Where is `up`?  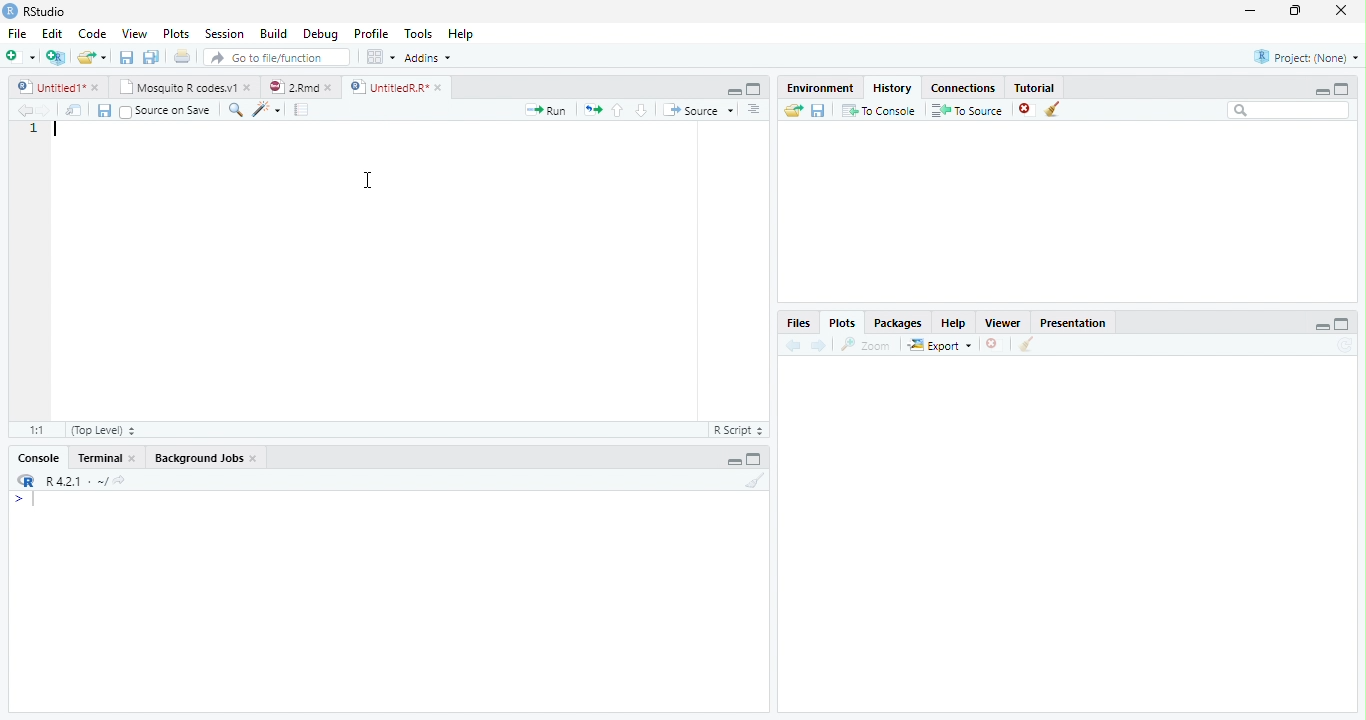 up is located at coordinates (618, 110).